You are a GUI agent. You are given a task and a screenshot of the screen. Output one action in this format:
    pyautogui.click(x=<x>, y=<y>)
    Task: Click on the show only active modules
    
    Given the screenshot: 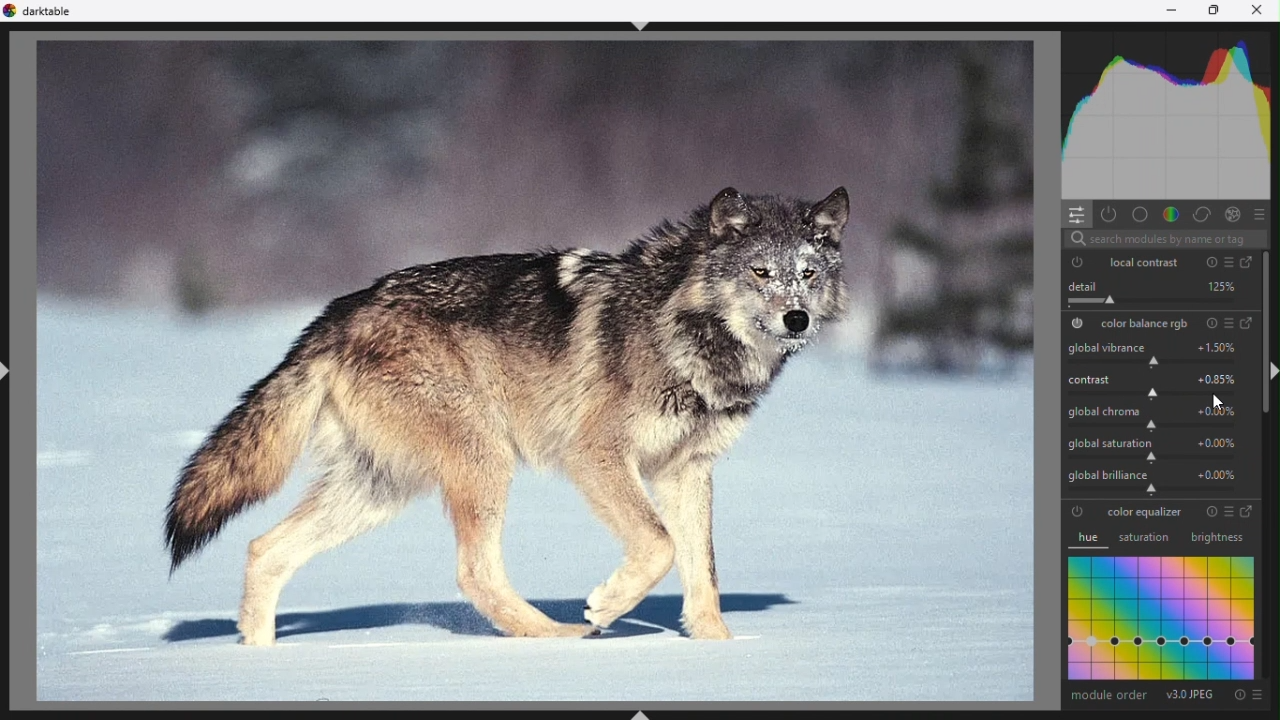 What is the action you would take?
    pyautogui.click(x=1108, y=213)
    